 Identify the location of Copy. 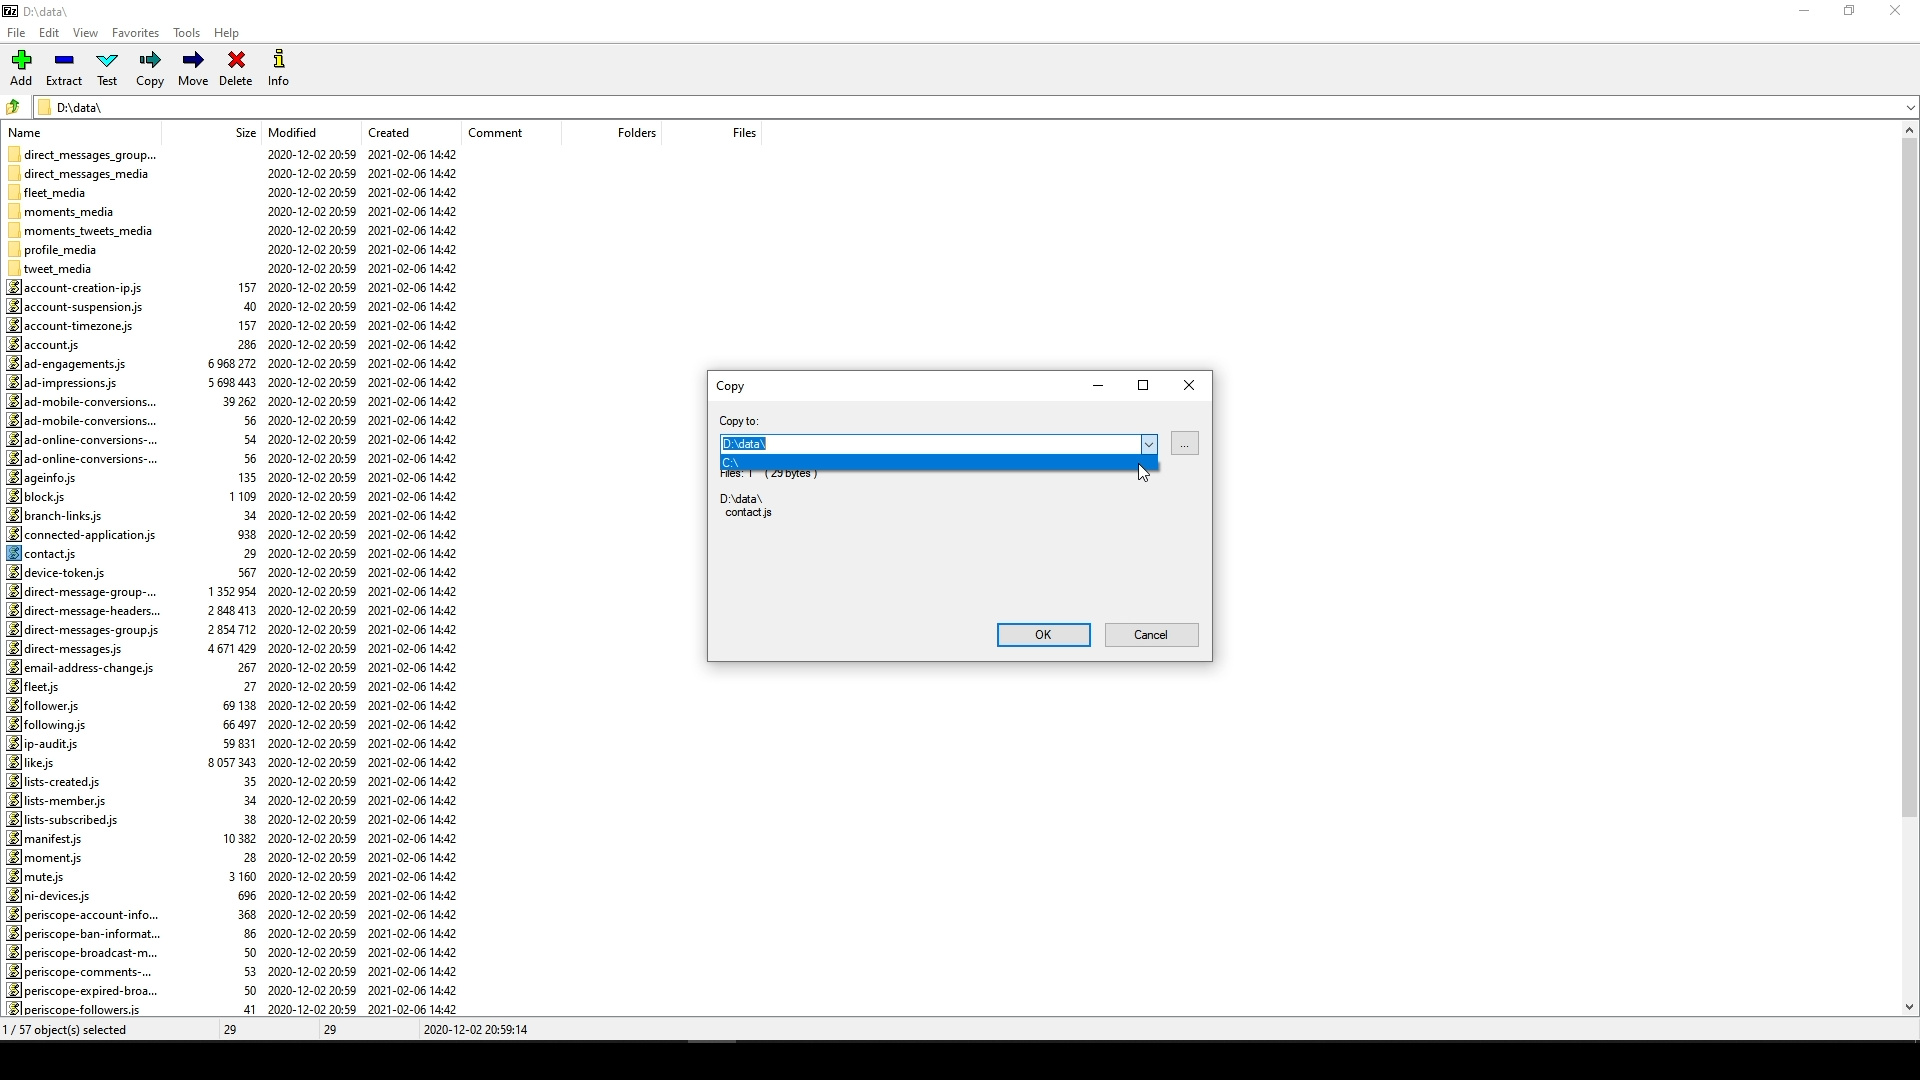
(730, 385).